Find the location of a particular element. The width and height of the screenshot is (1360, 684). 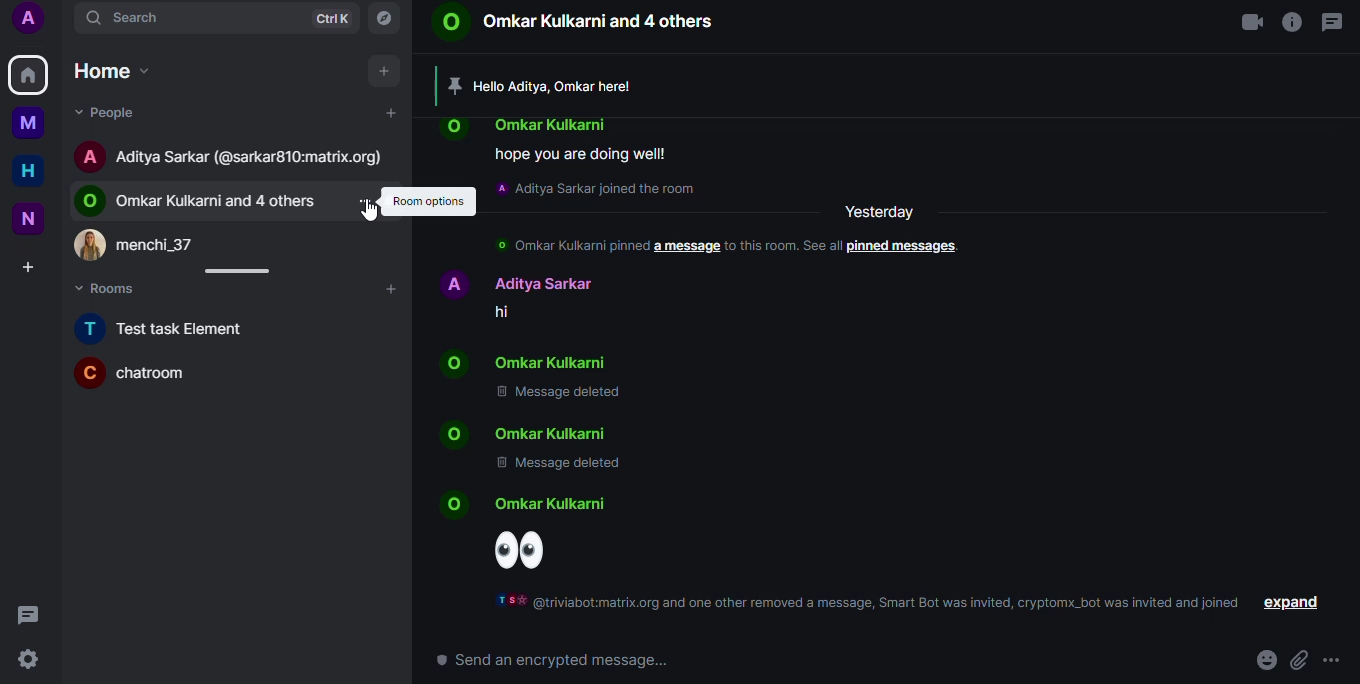

room is located at coordinates (139, 371).